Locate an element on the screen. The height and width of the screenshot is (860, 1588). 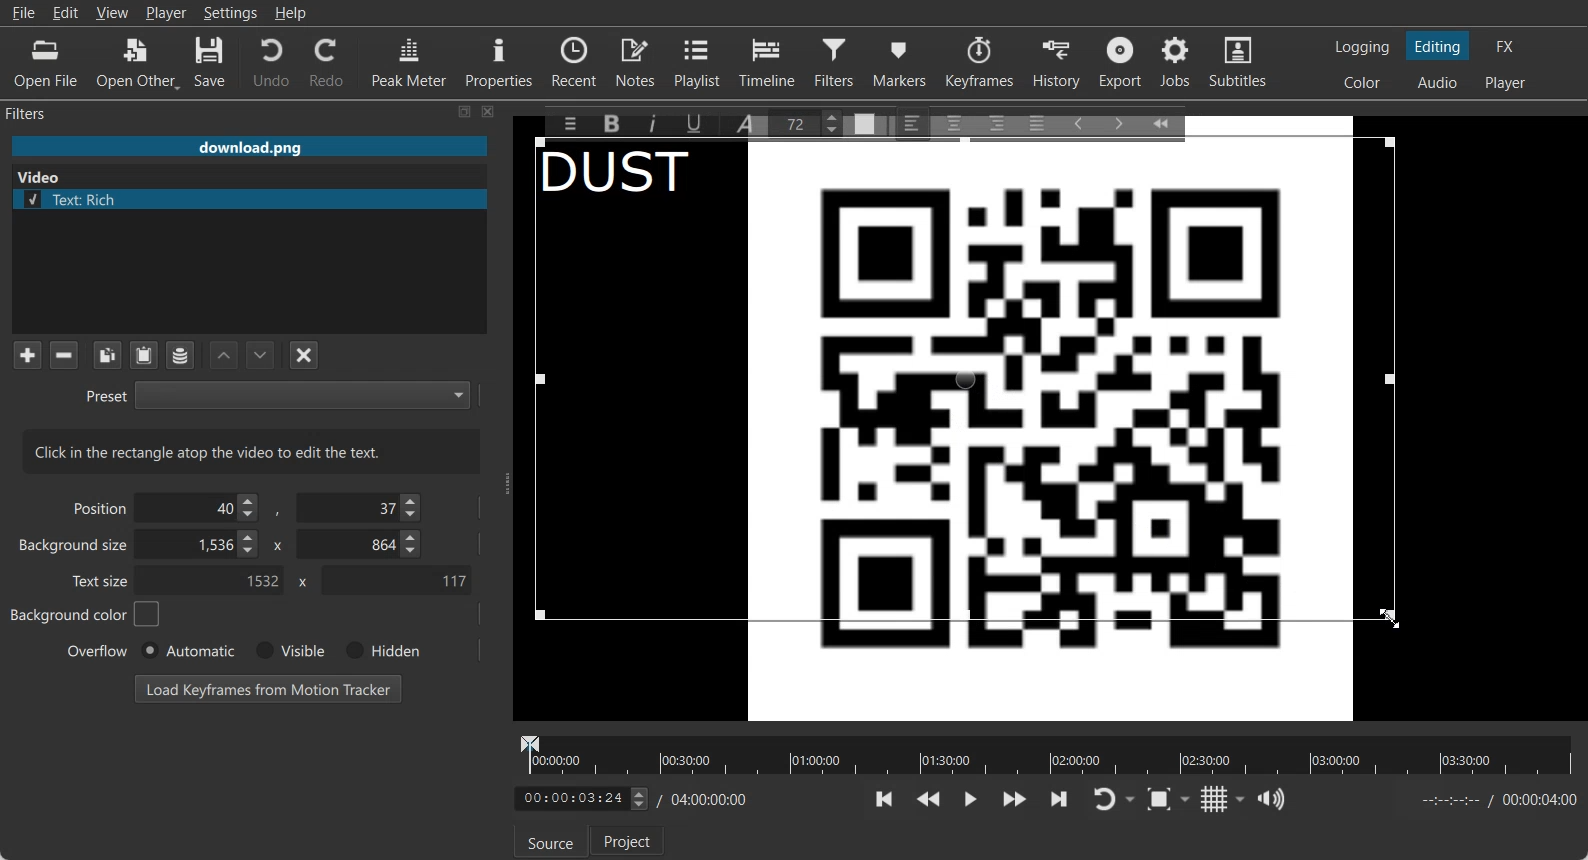
Playlist is located at coordinates (700, 61).